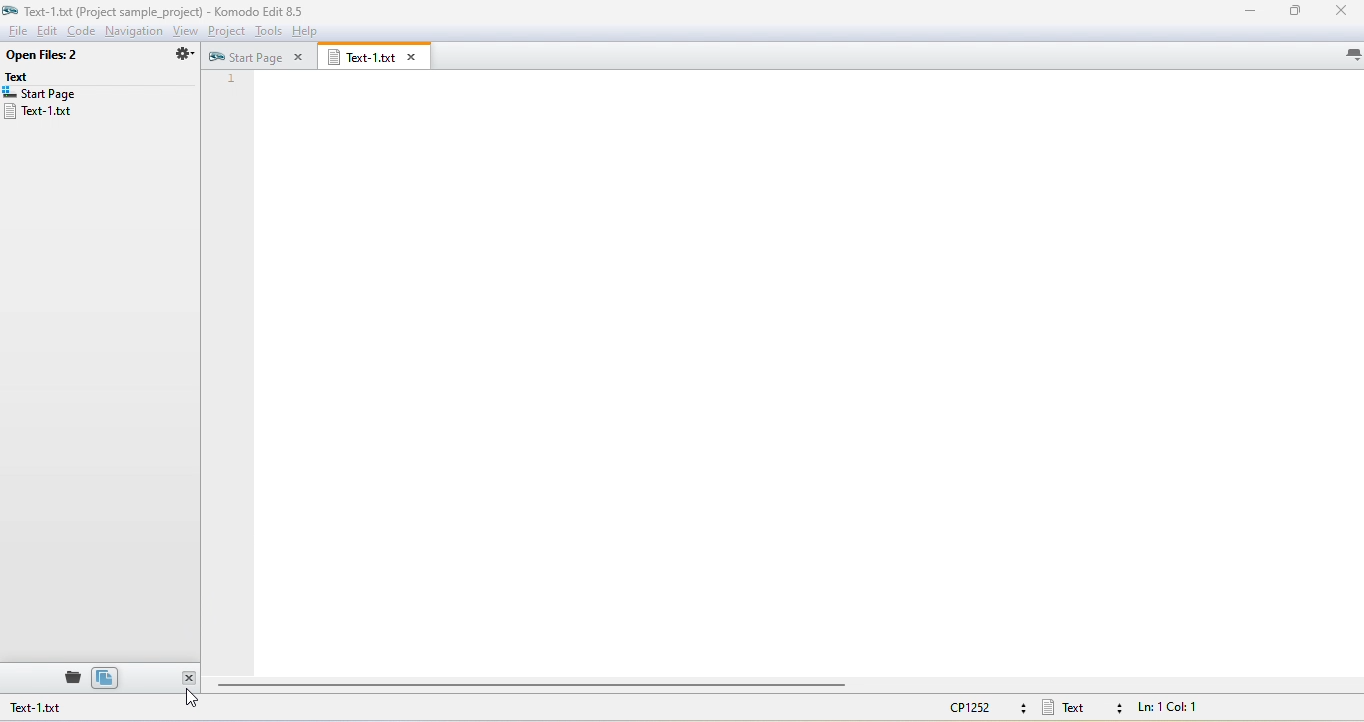 Image resolution: width=1364 pixels, height=722 pixels. What do you see at coordinates (356, 57) in the screenshot?
I see `text-1.txt` at bounding box center [356, 57].